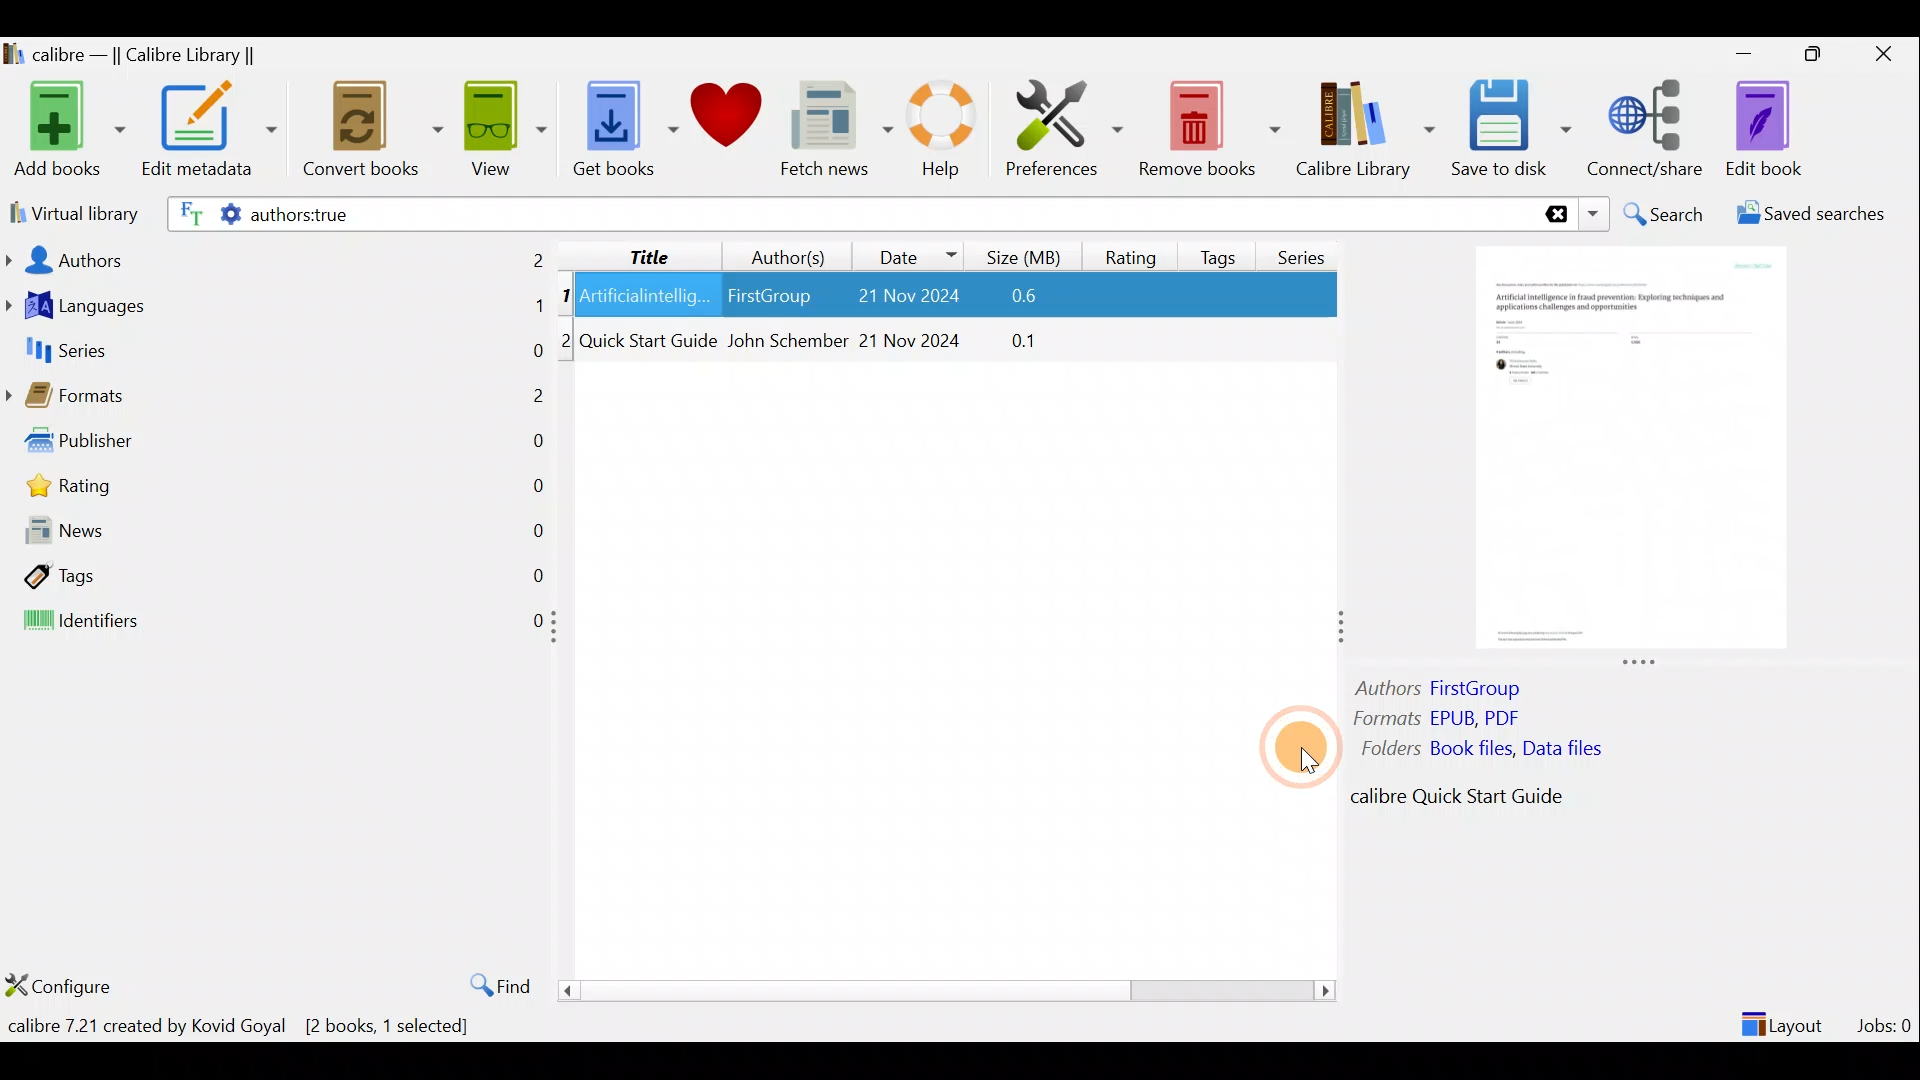 The height and width of the screenshot is (1080, 1920). What do you see at coordinates (1288, 735) in the screenshot?
I see `Cursor` at bounding box center [1288, 735].